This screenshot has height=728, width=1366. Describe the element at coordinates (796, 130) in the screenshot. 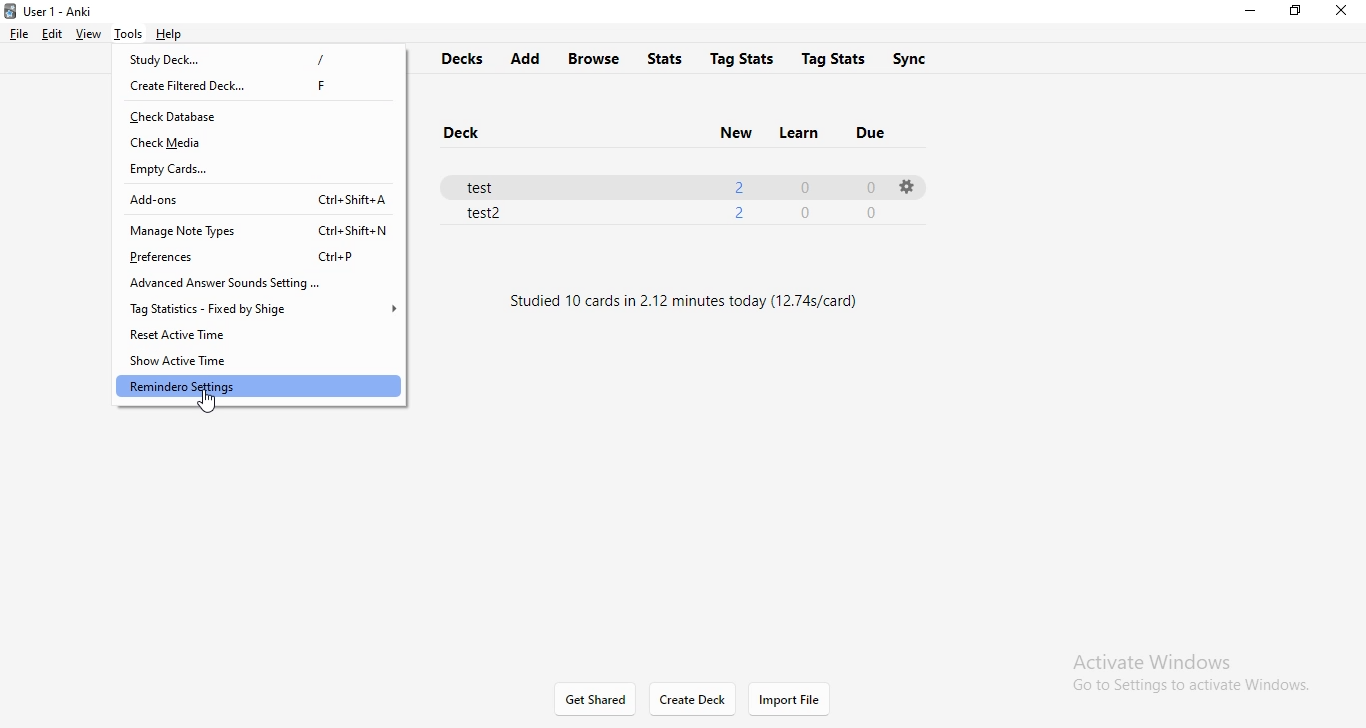

I see `learn` at that location.